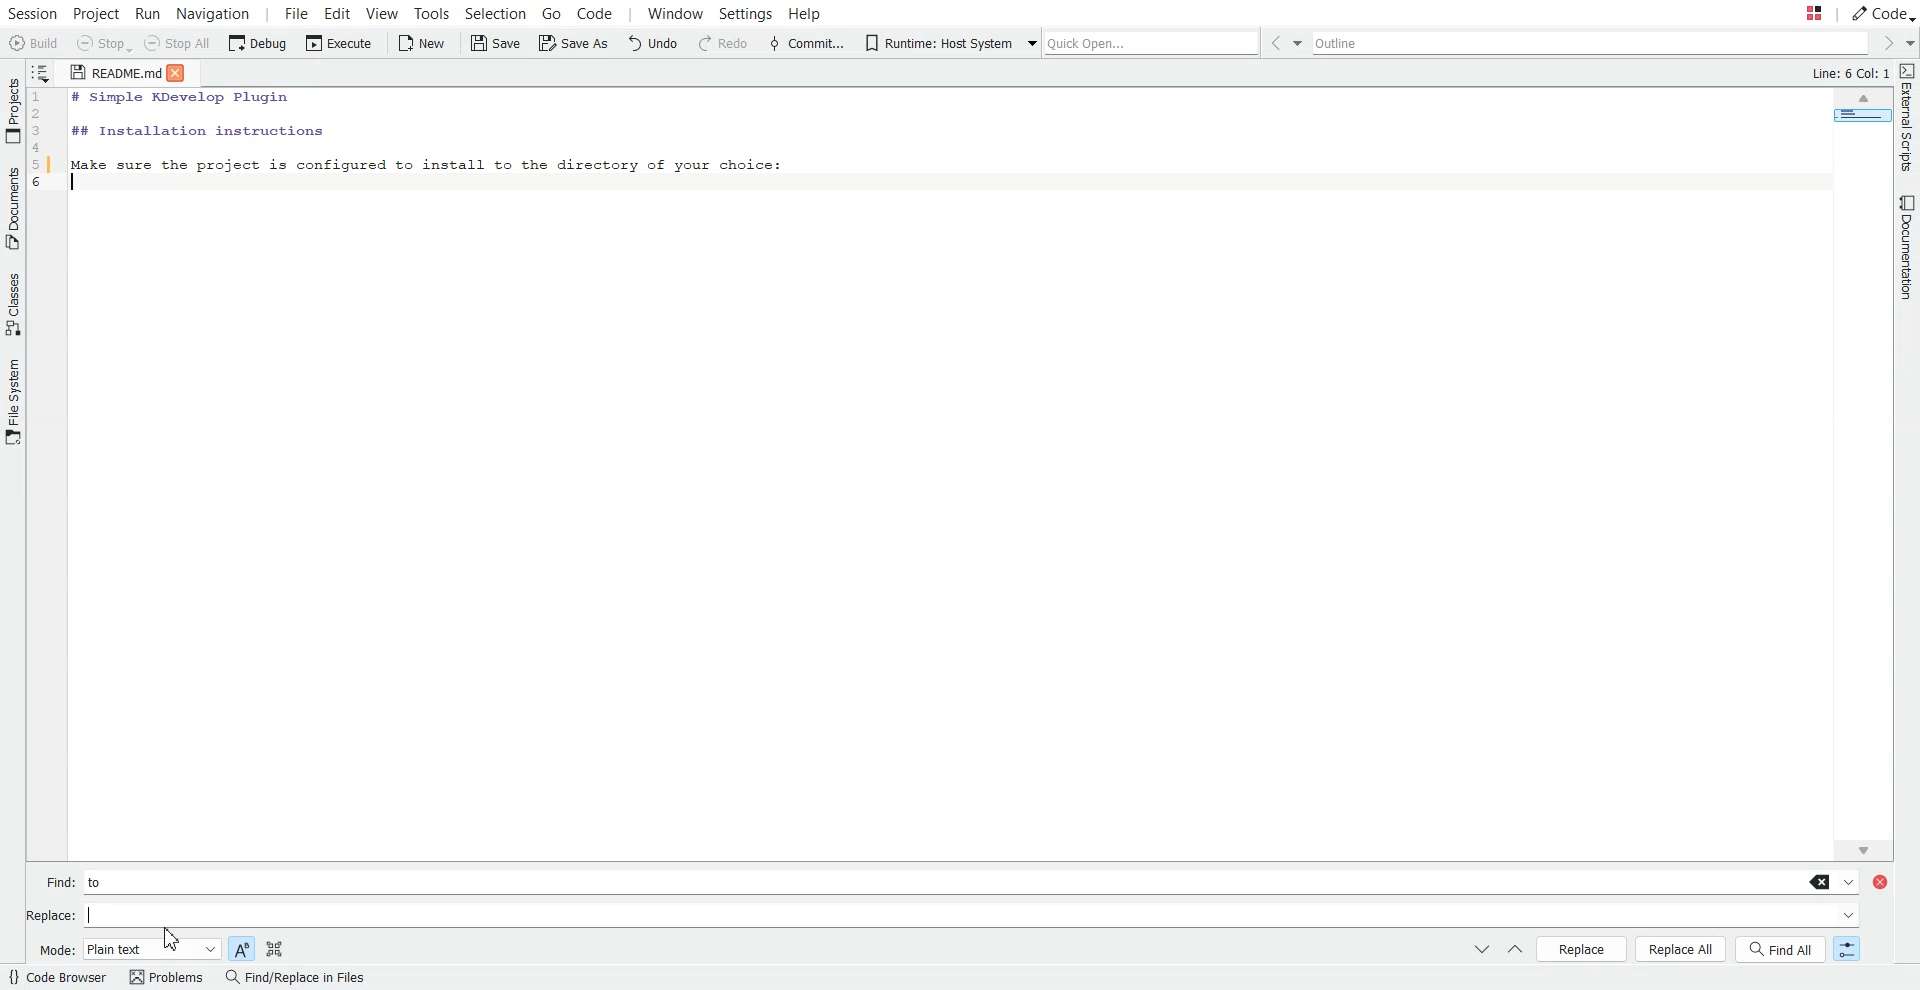  What do you see at coordinates (180, 45) in the screenshot?
I see `Stop All` at bounding box center [180, 45].